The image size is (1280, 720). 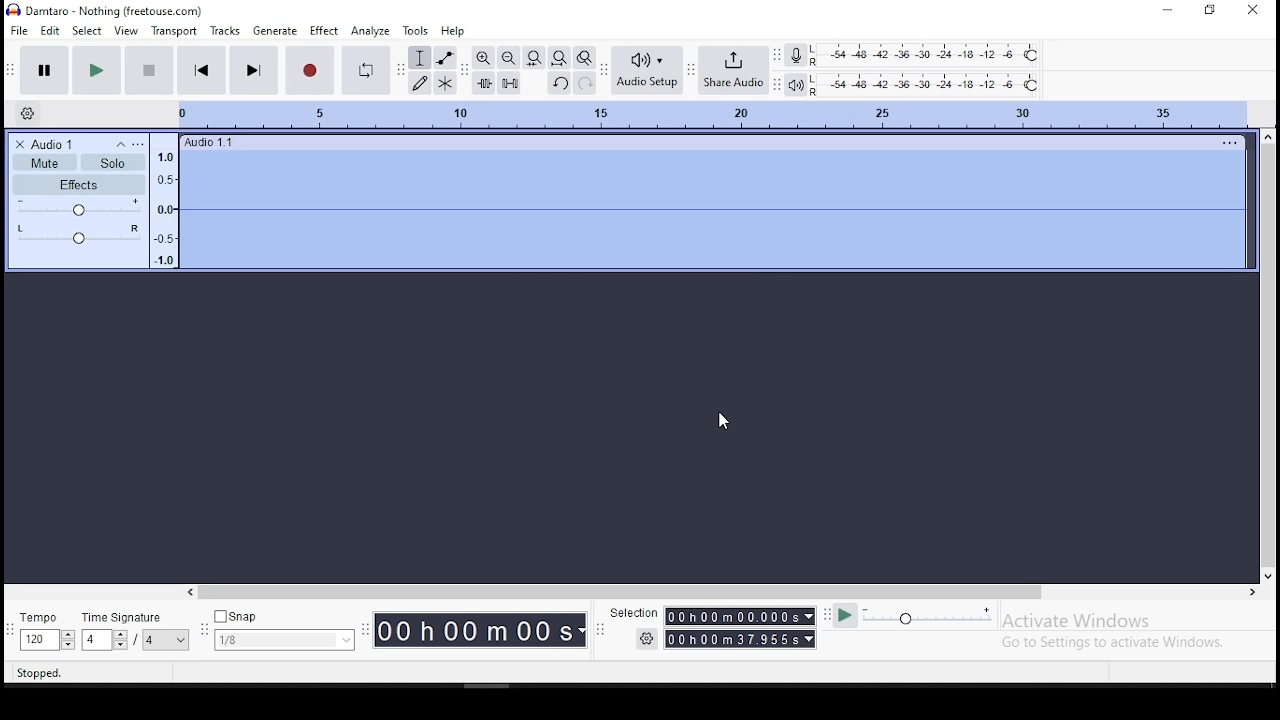 What do you see at coordinates (31, 675) in the screenshot?
I see `stopped` at bounding box center [31, 675].